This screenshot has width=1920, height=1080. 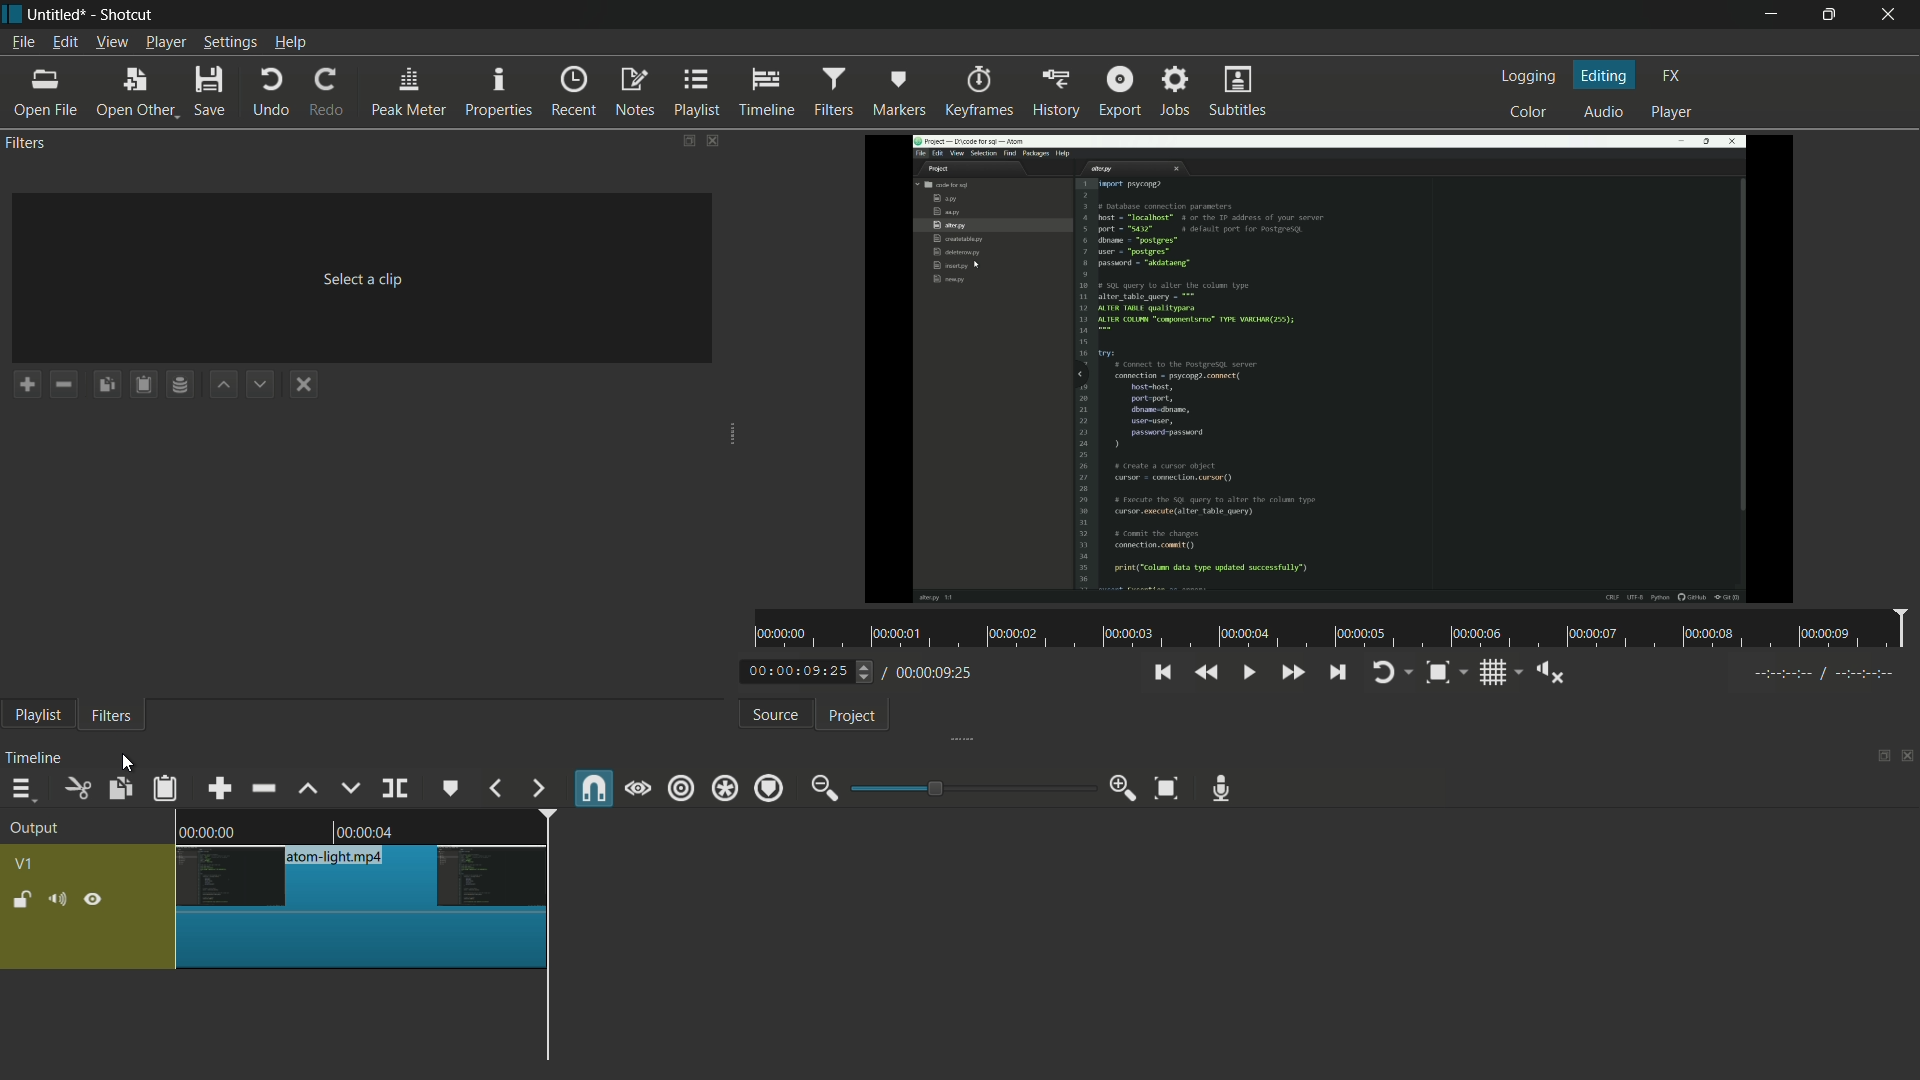 I want to click on properties, so click(x=501, y=93).